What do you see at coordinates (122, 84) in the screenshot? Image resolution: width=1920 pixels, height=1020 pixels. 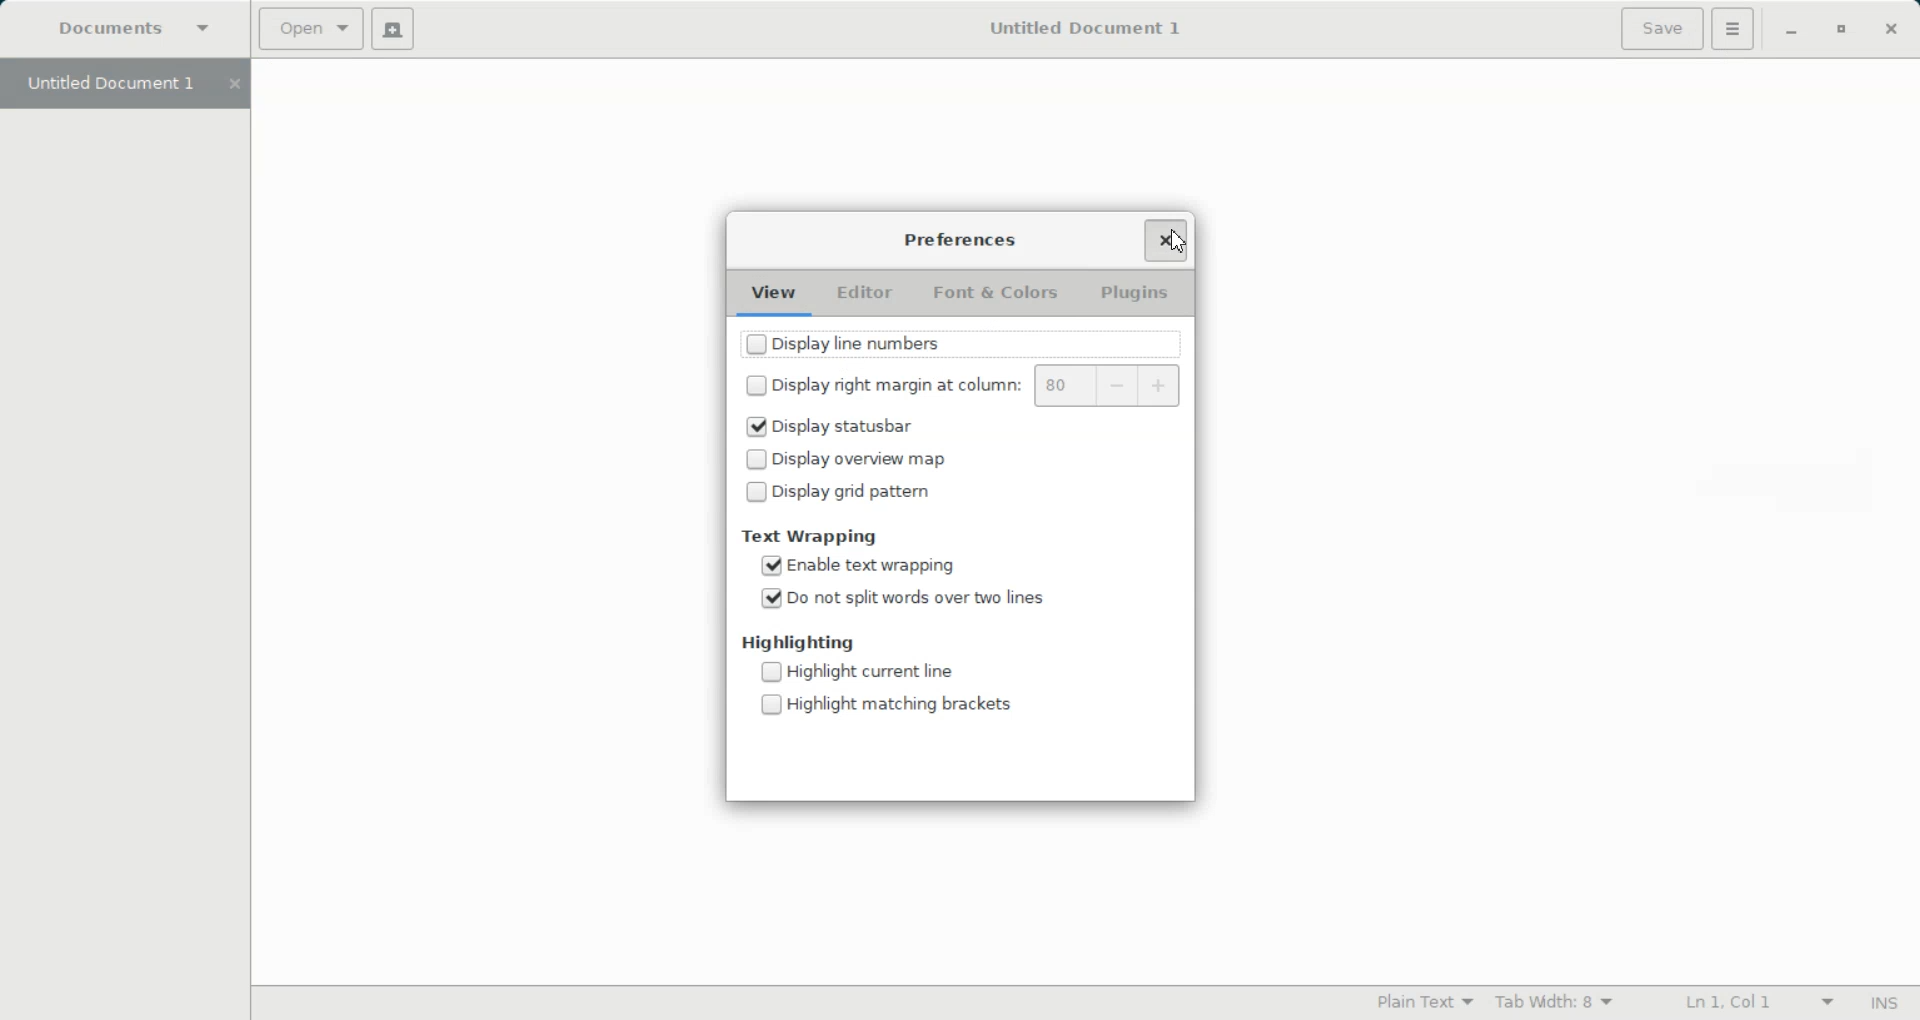 I see `Untitled Document 1 ` at bounding box center [122, 84].